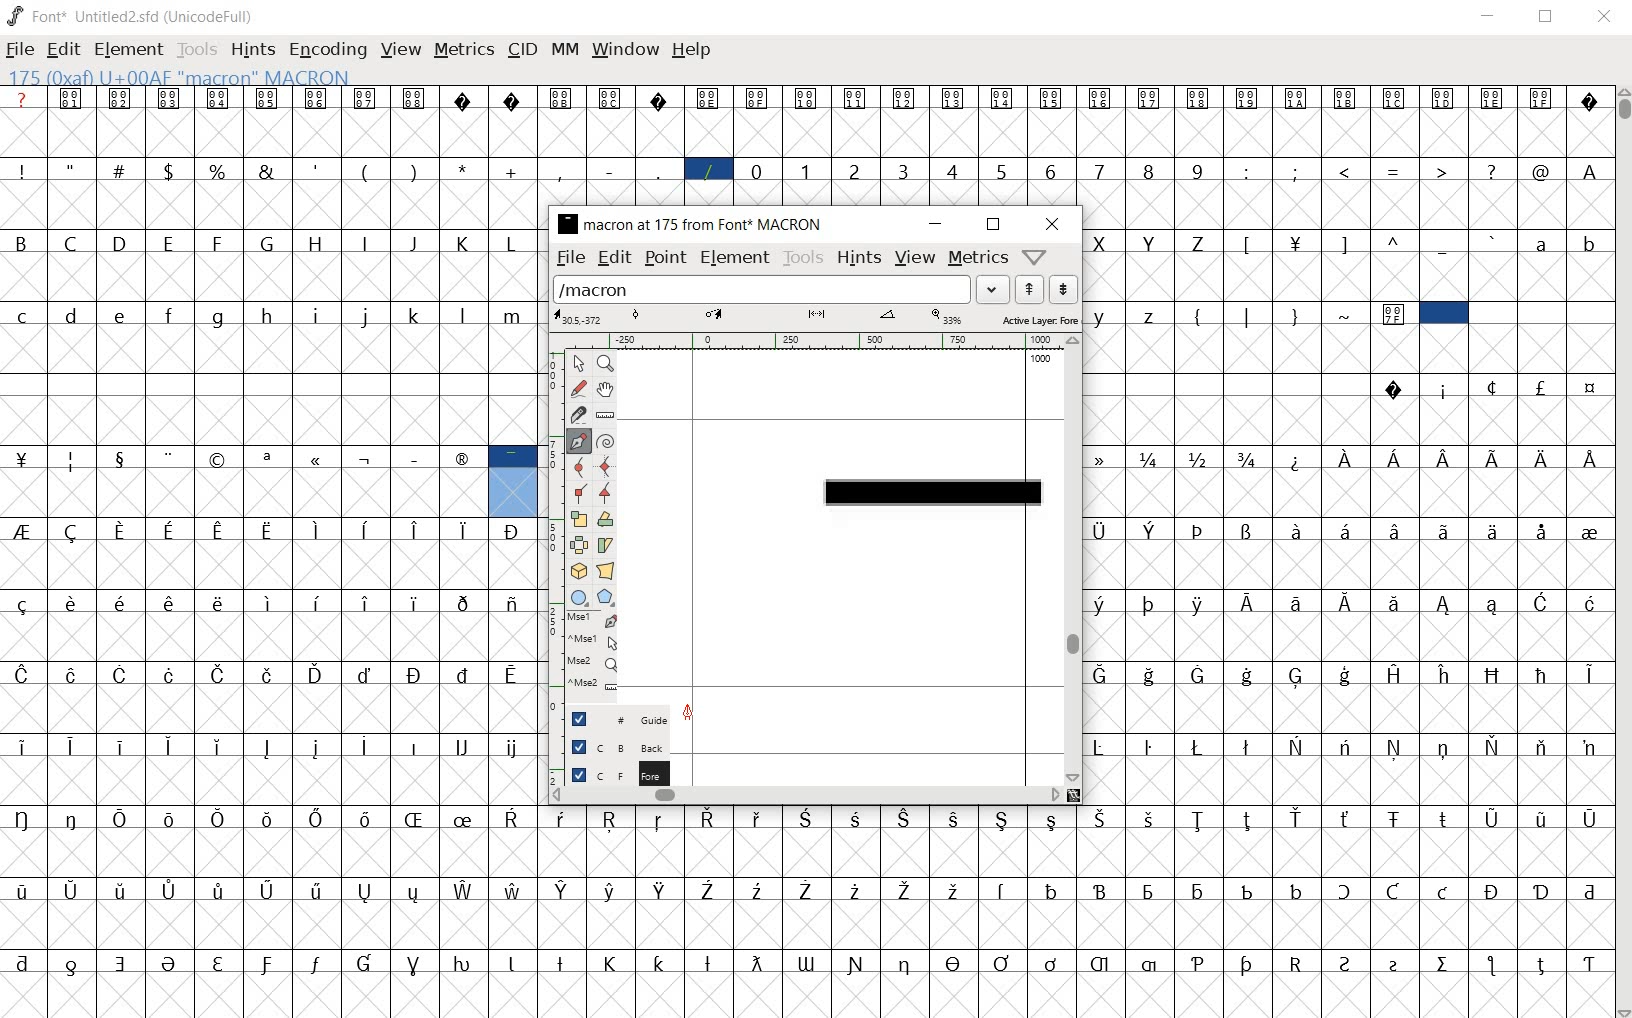 This screenshot has width=1632, height=1018. Describe the element at coordinates (369, 673) in the screenshot. I see `Symbol` at that location.